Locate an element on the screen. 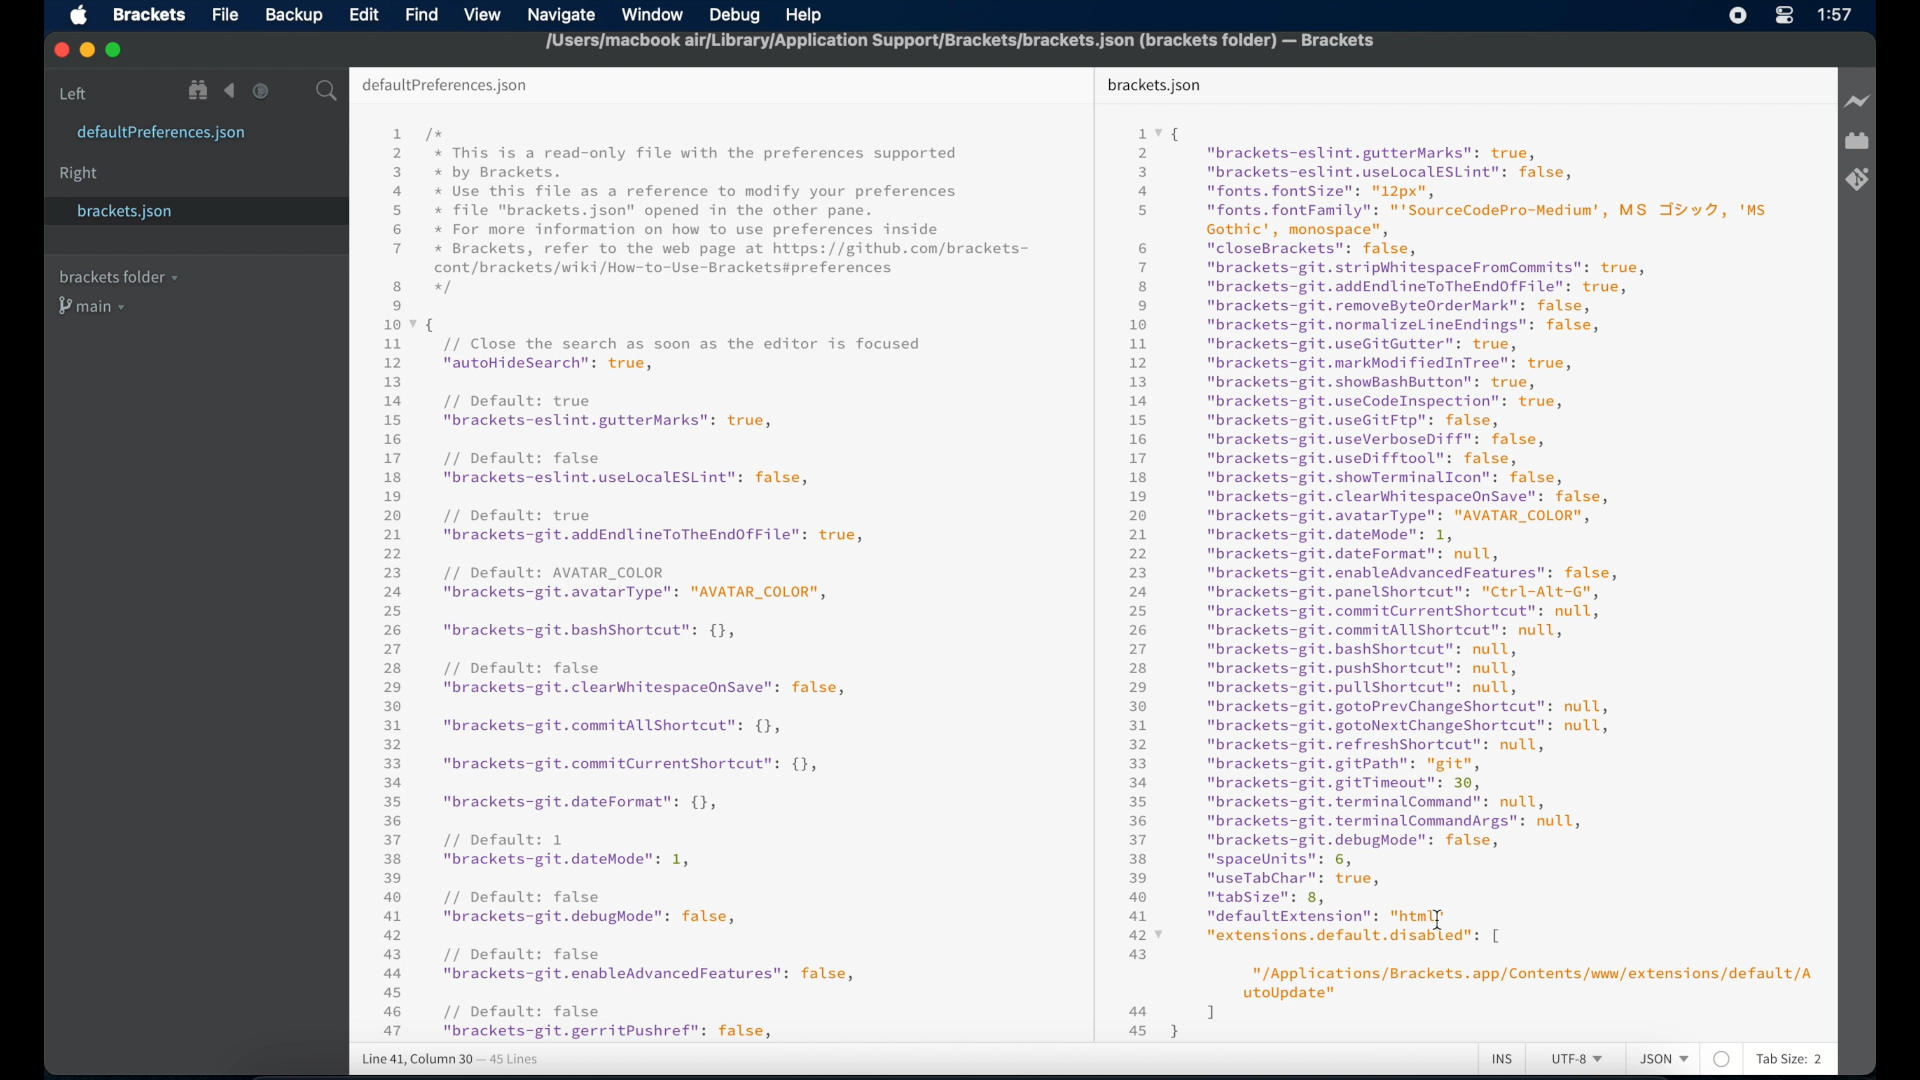 The height and width of the screenshot is (1080, 1920). json is located at coordinates (1661, 1060).